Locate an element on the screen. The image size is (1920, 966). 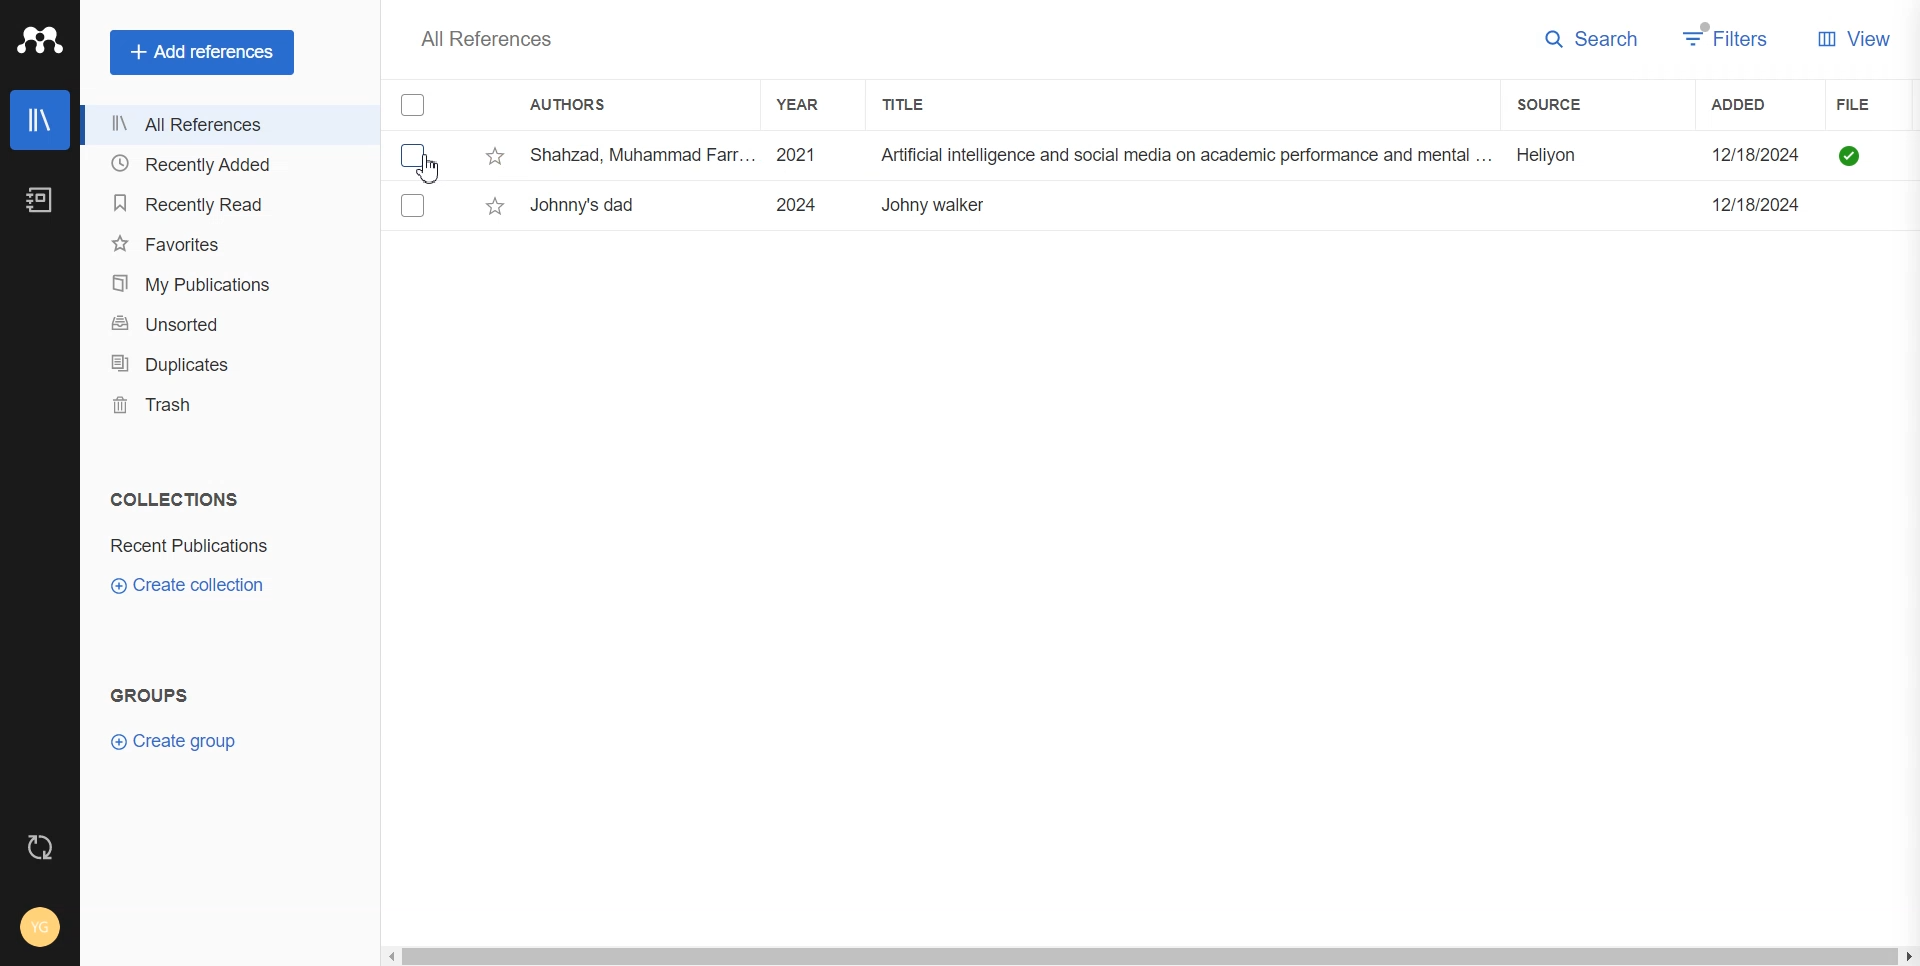
Duplicates is located at coordinates (223, 364).